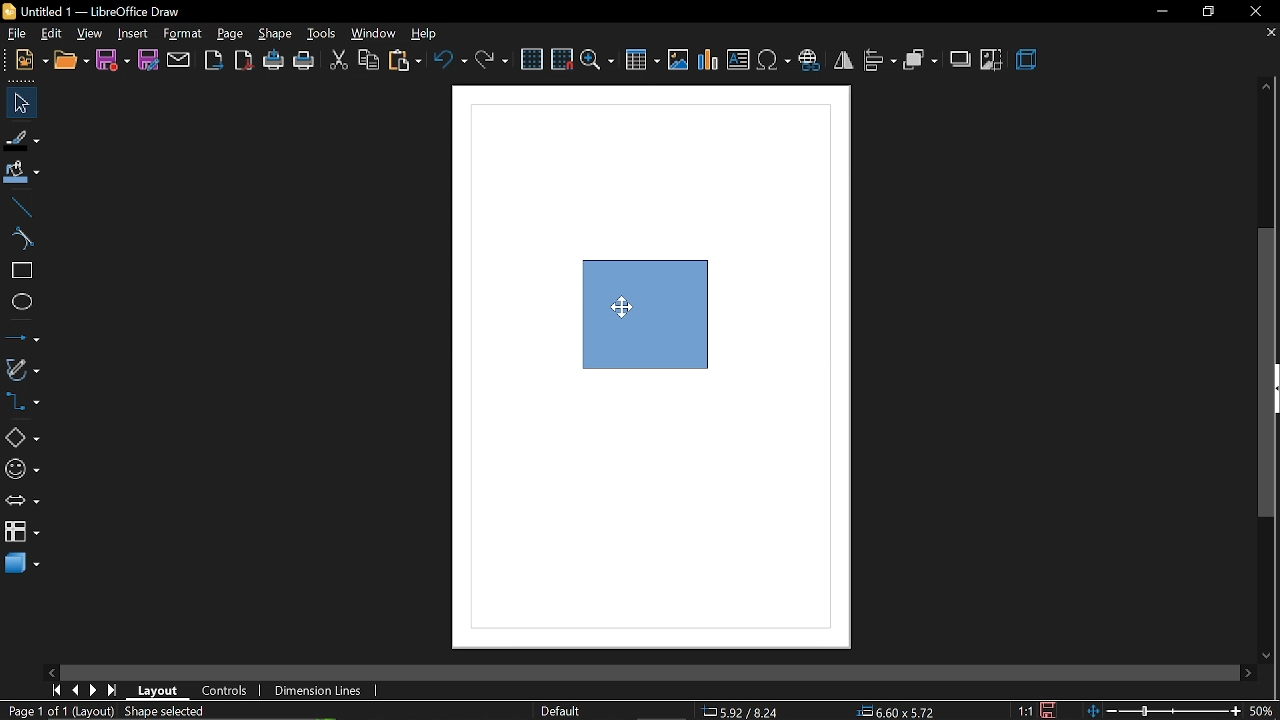  What do you see at coordinates (406, 62) in the screenshot?
I see `paste` at bounding box center [406, 62].